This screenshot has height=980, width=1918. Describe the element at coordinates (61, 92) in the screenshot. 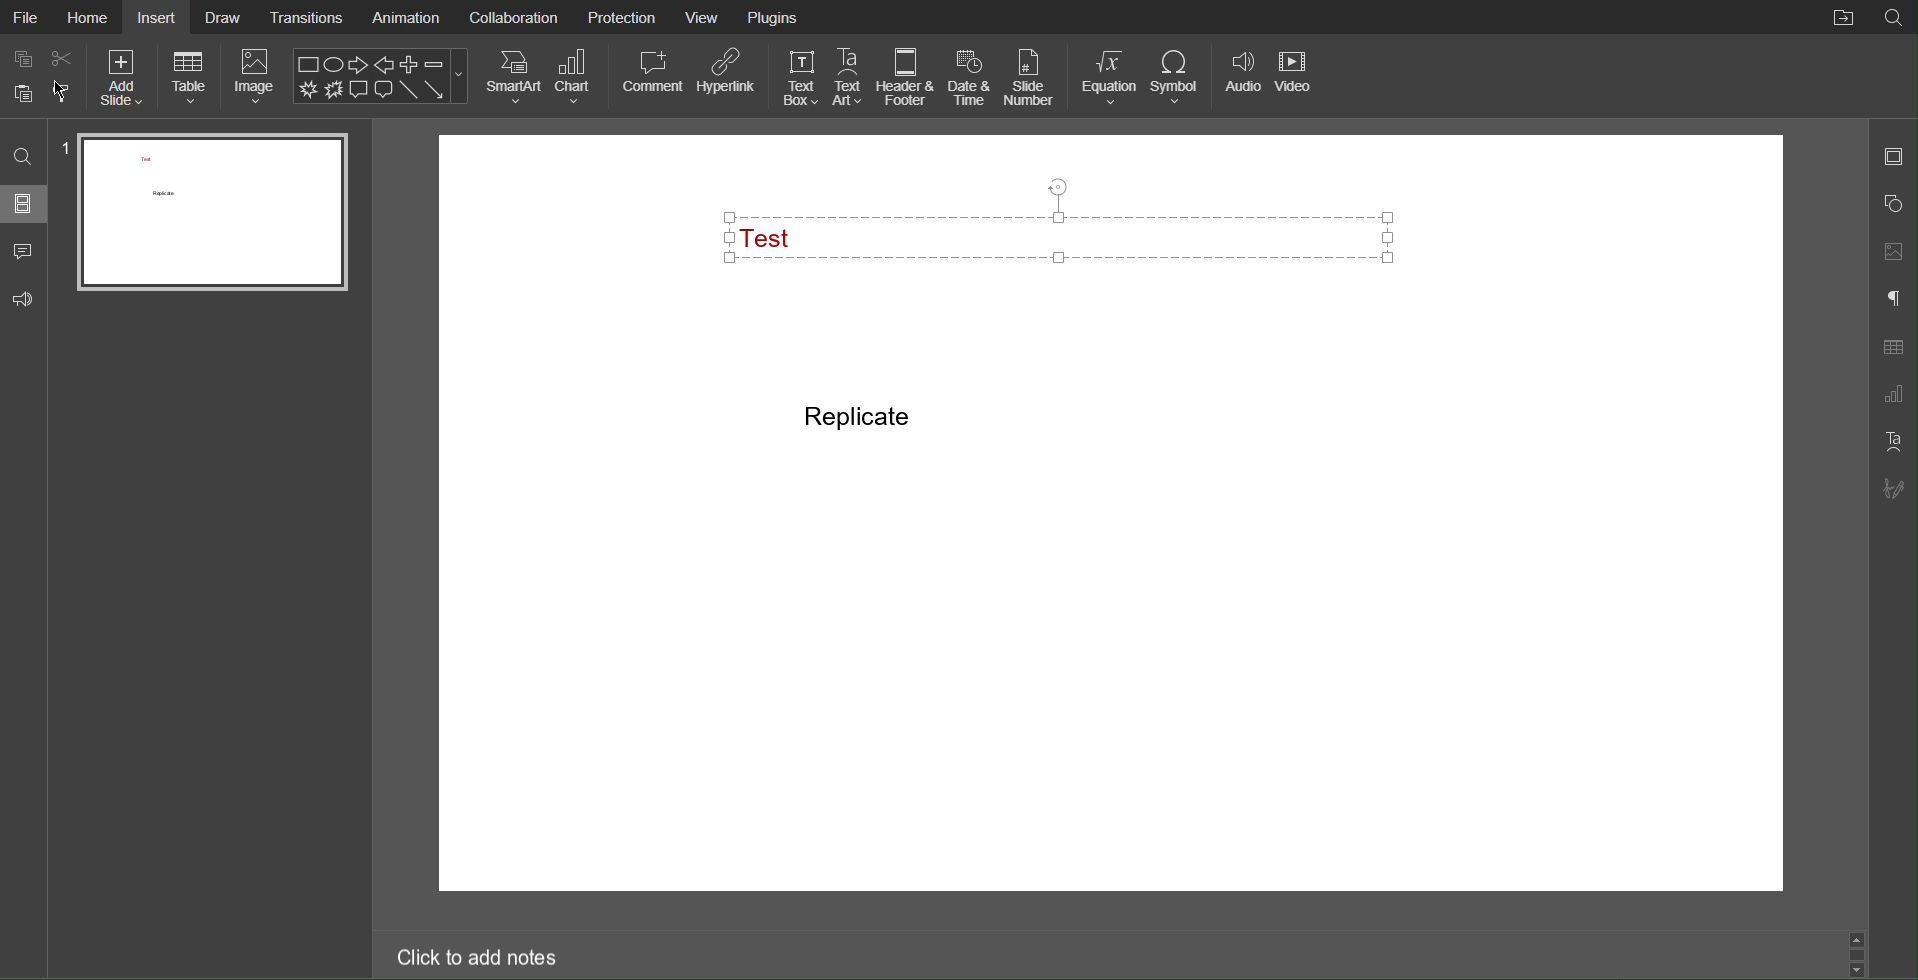

I see `Cursor` at that location.